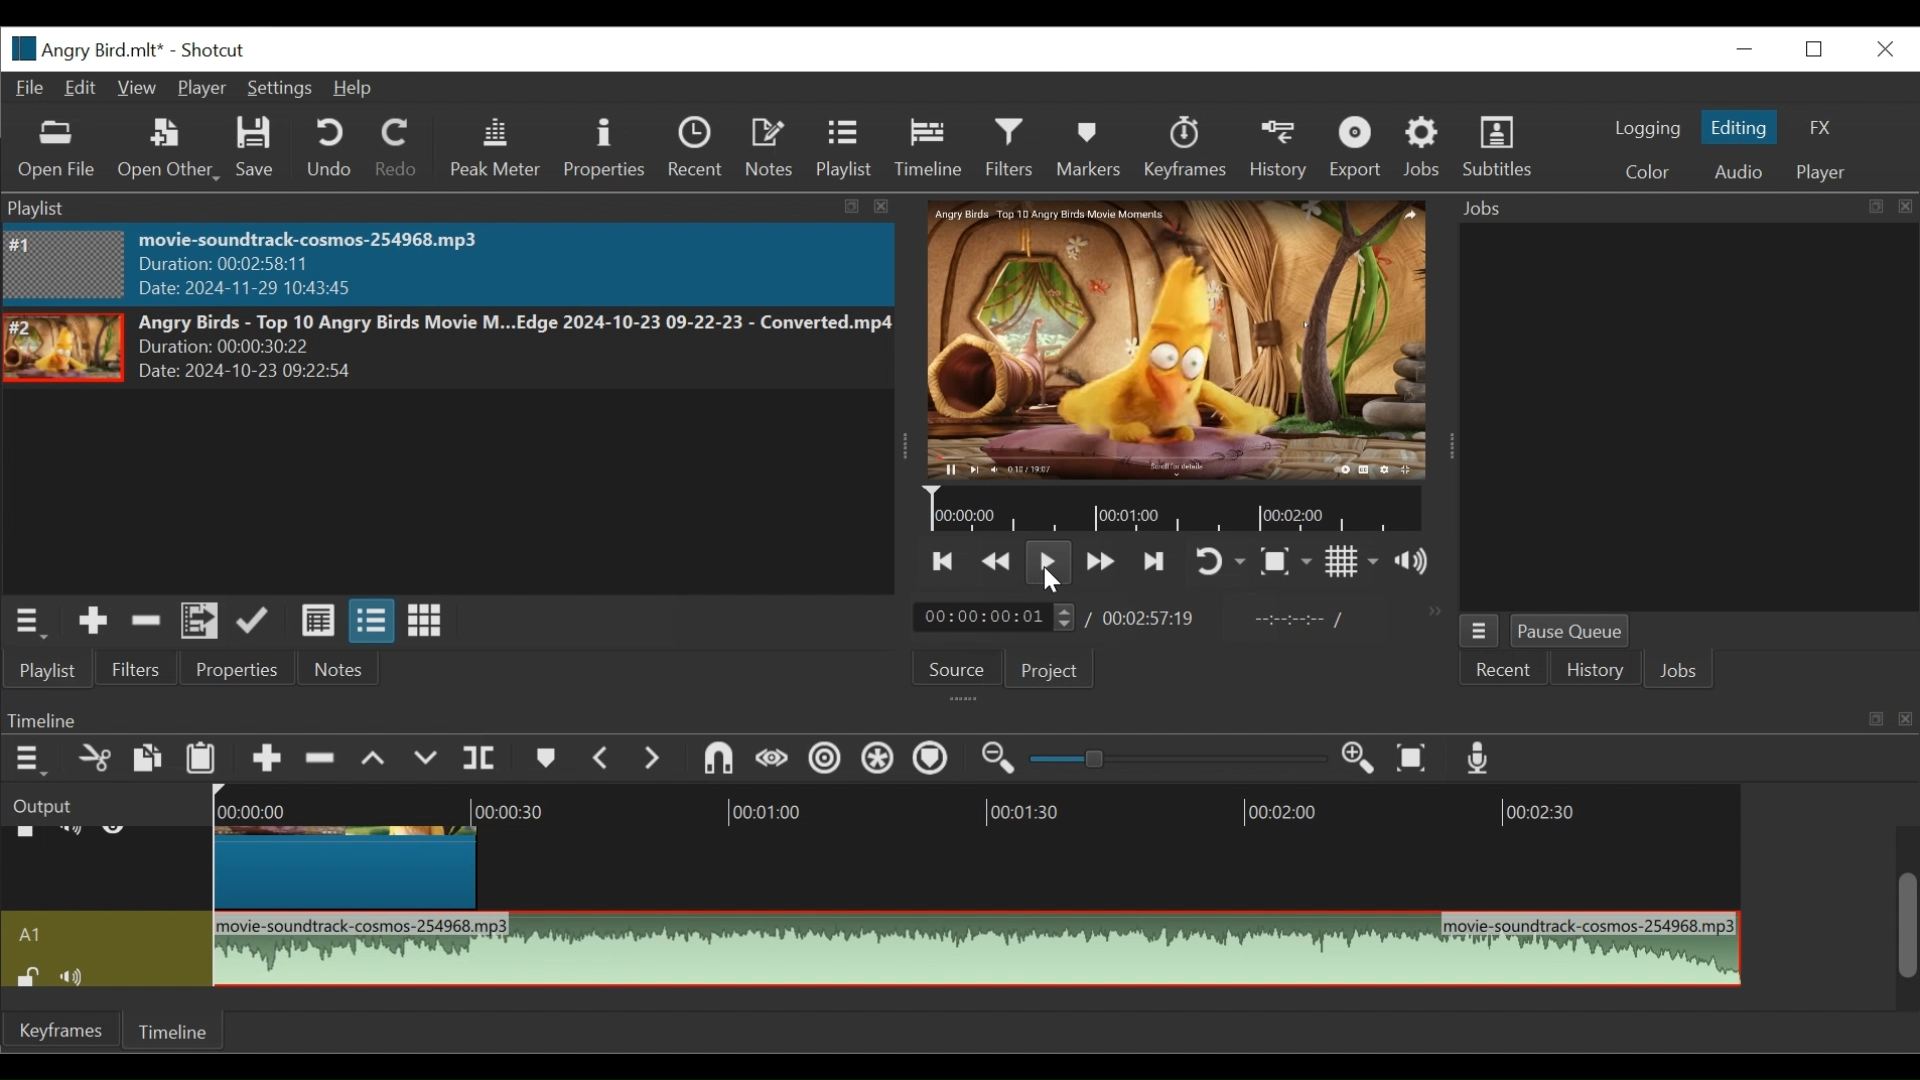 The image size is (1920, 1080). Describe the element at coordinates (769, 760) in the screenshot. I see `Scrub while dragging` at that location.